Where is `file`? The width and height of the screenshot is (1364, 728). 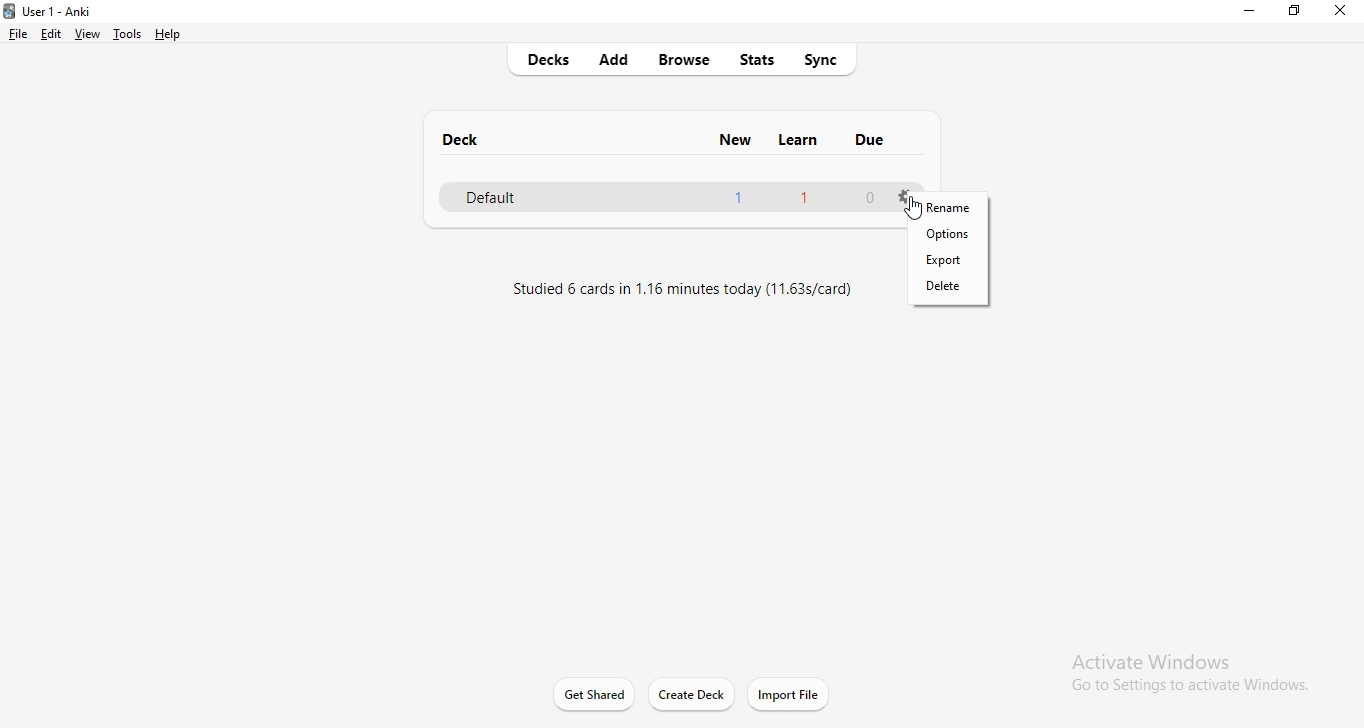
file is located at coordinates (18, 33).